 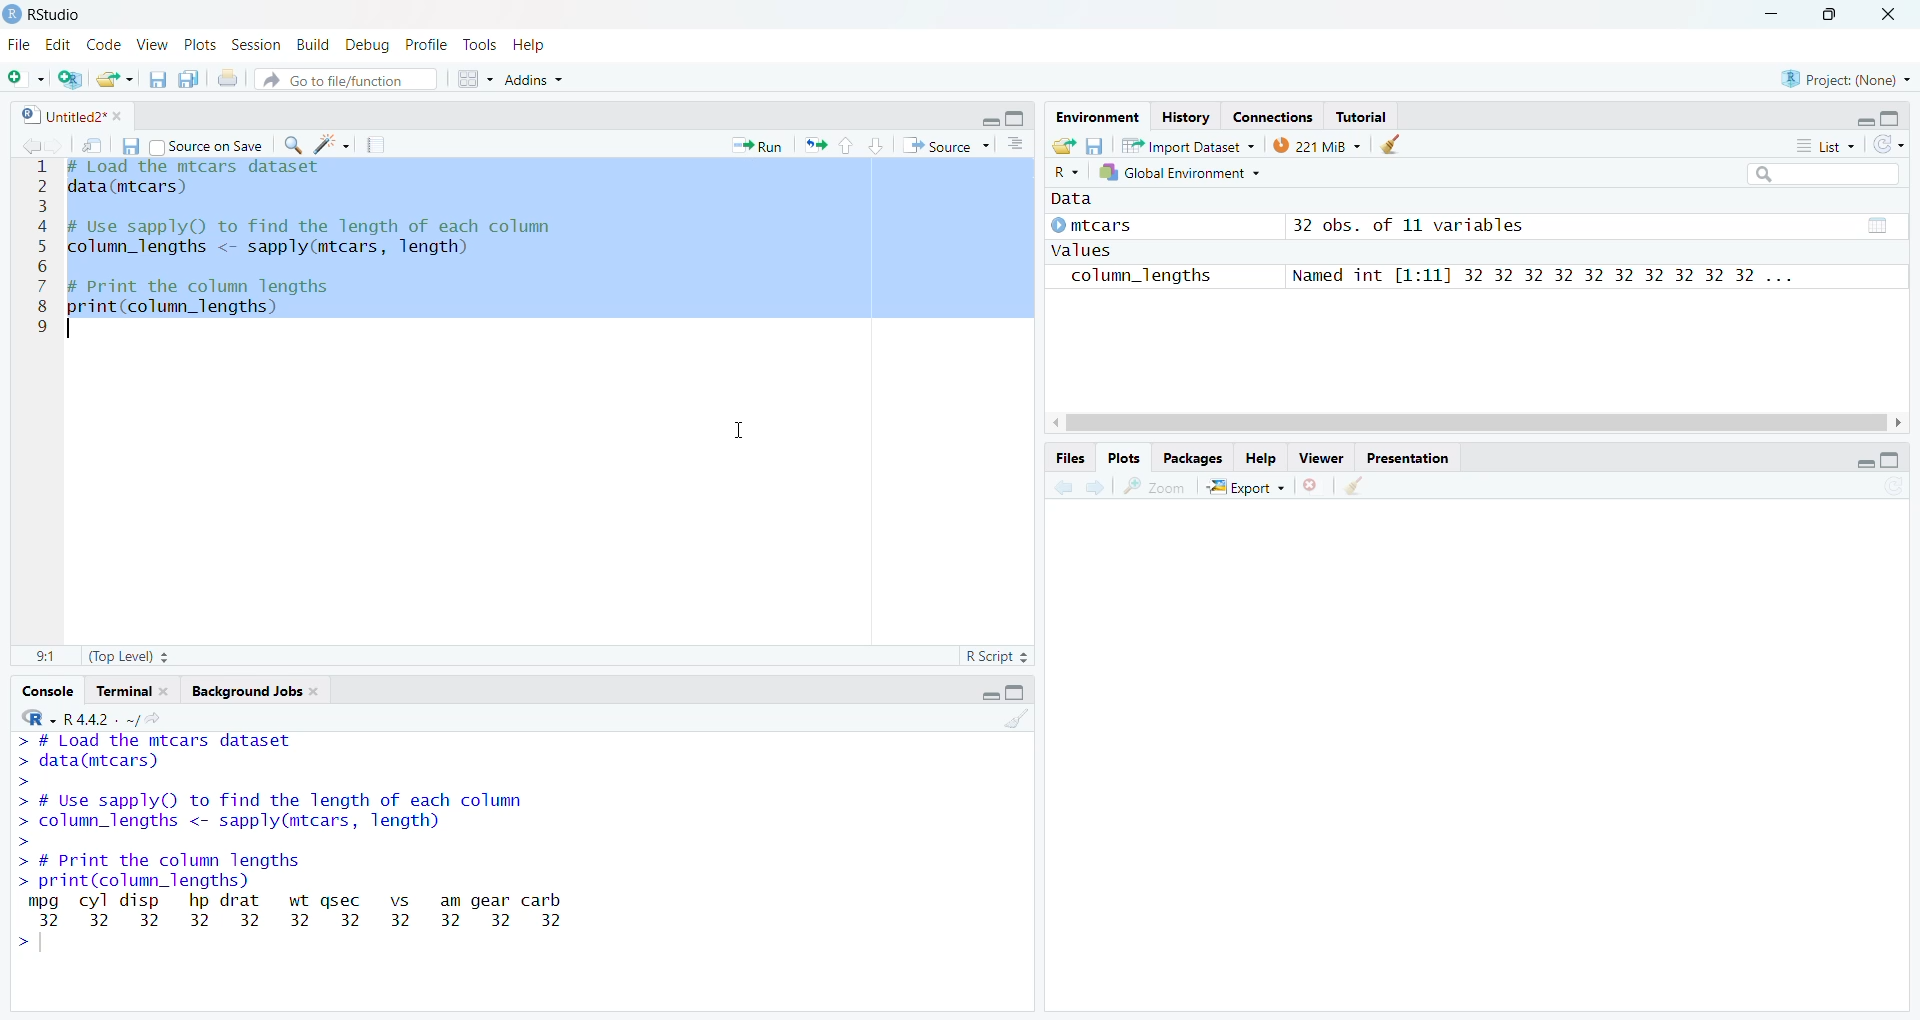 What do you see at coordinates (60, 44) in the screenshot?
I see `Edit` at bounding box center [60, 44].